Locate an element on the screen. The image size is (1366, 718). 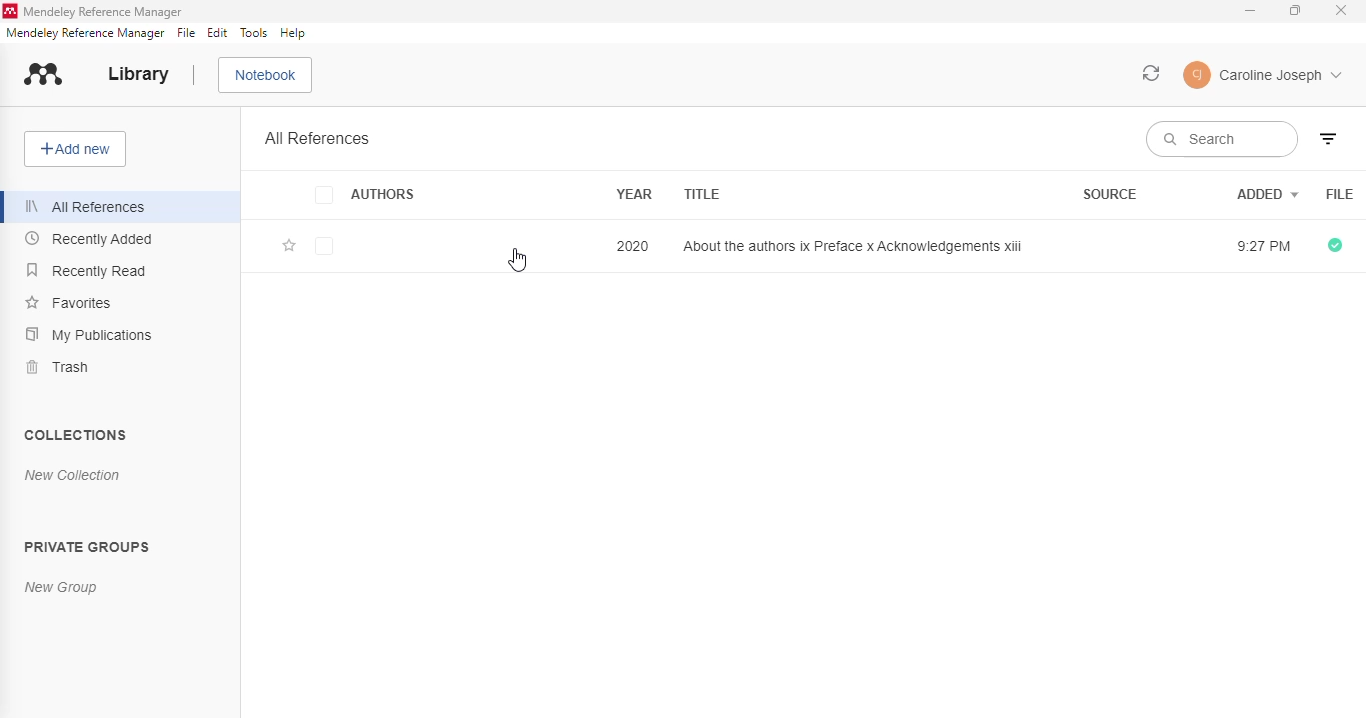
cursor is located at coordinates (516, 260).